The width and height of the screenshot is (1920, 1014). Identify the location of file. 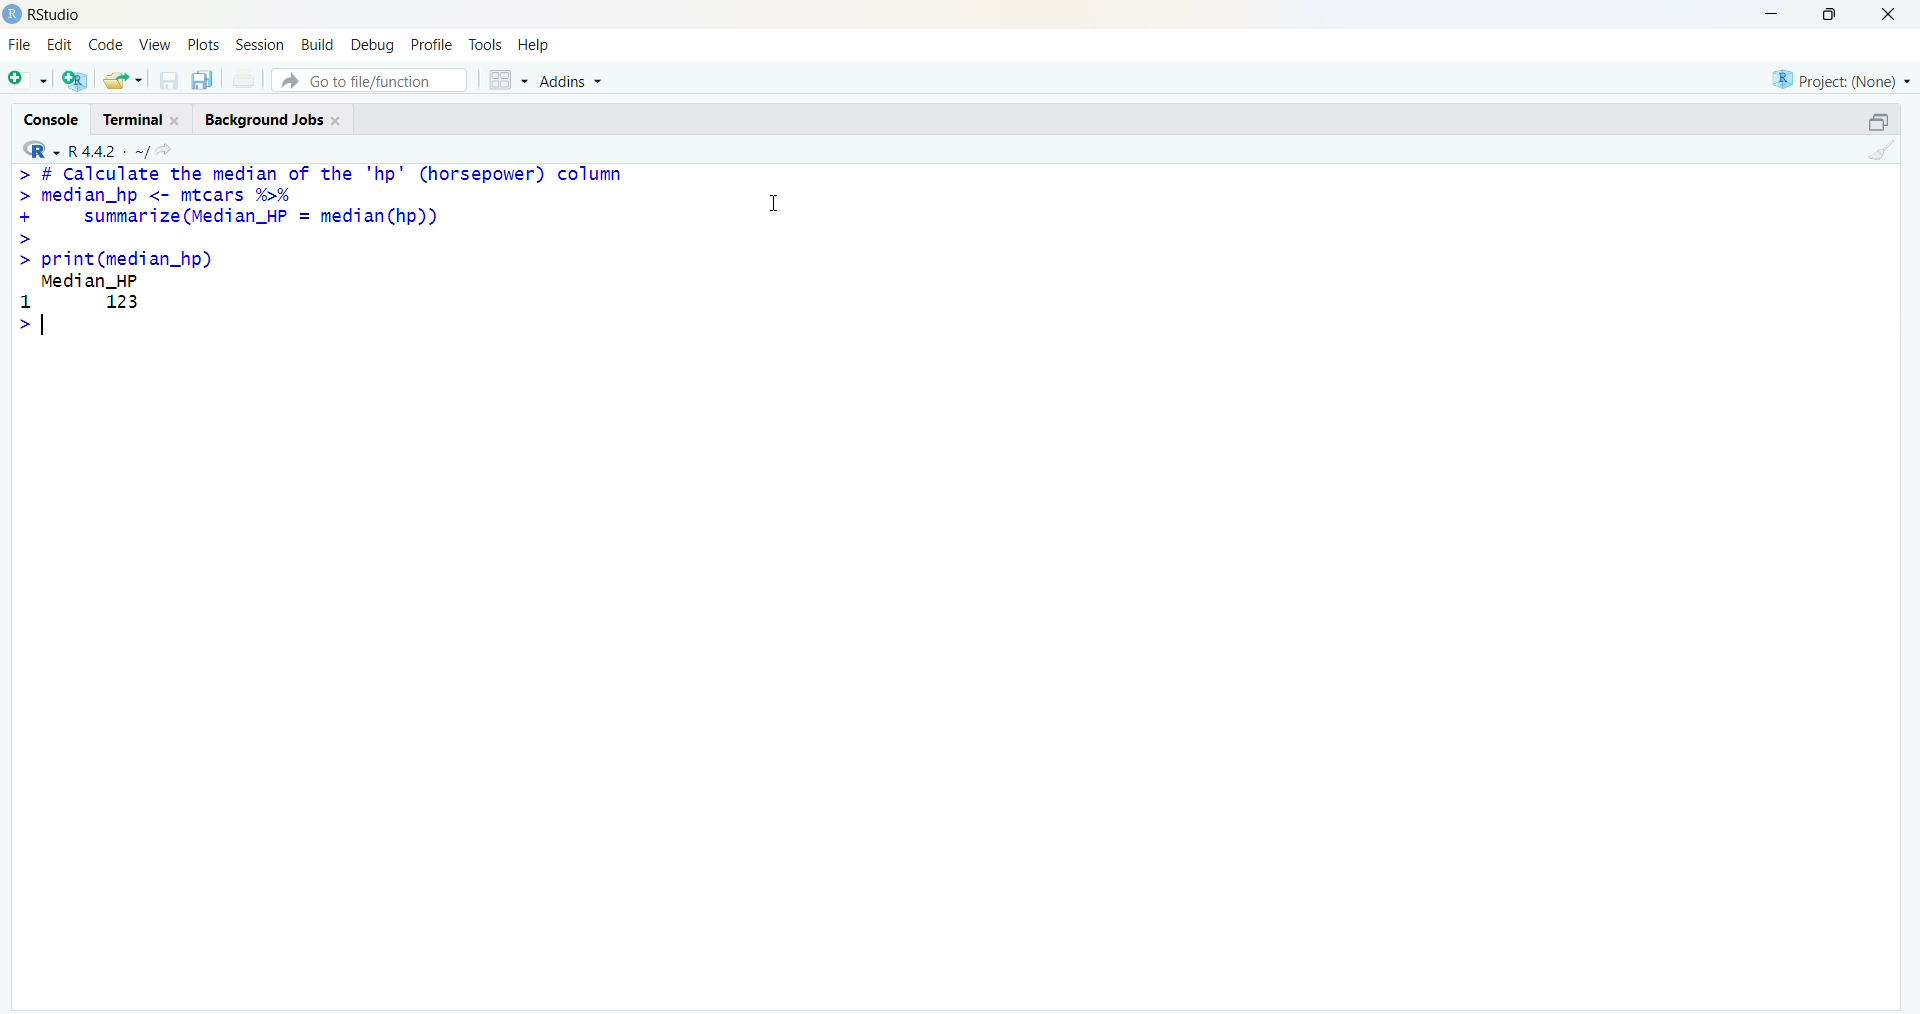
(20, 43).